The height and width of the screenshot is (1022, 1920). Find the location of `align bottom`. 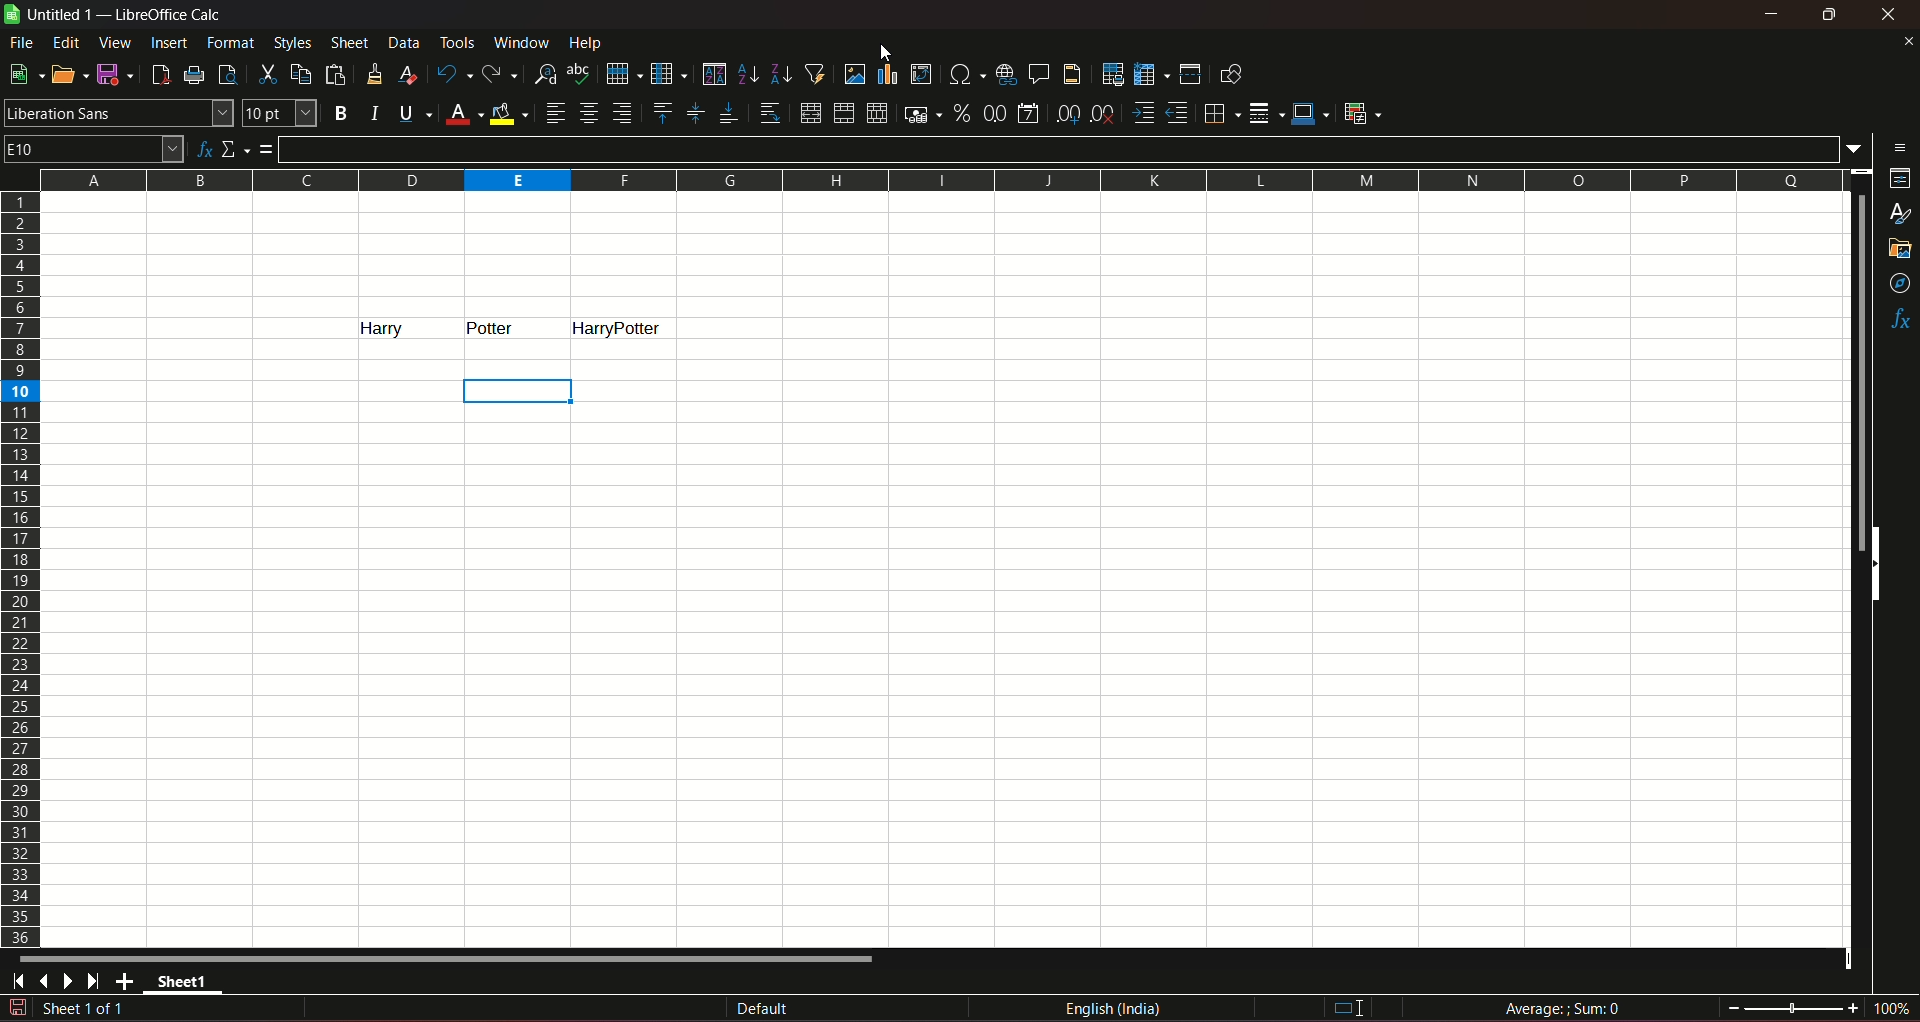

align bottom is located at coordinates (727, 113).